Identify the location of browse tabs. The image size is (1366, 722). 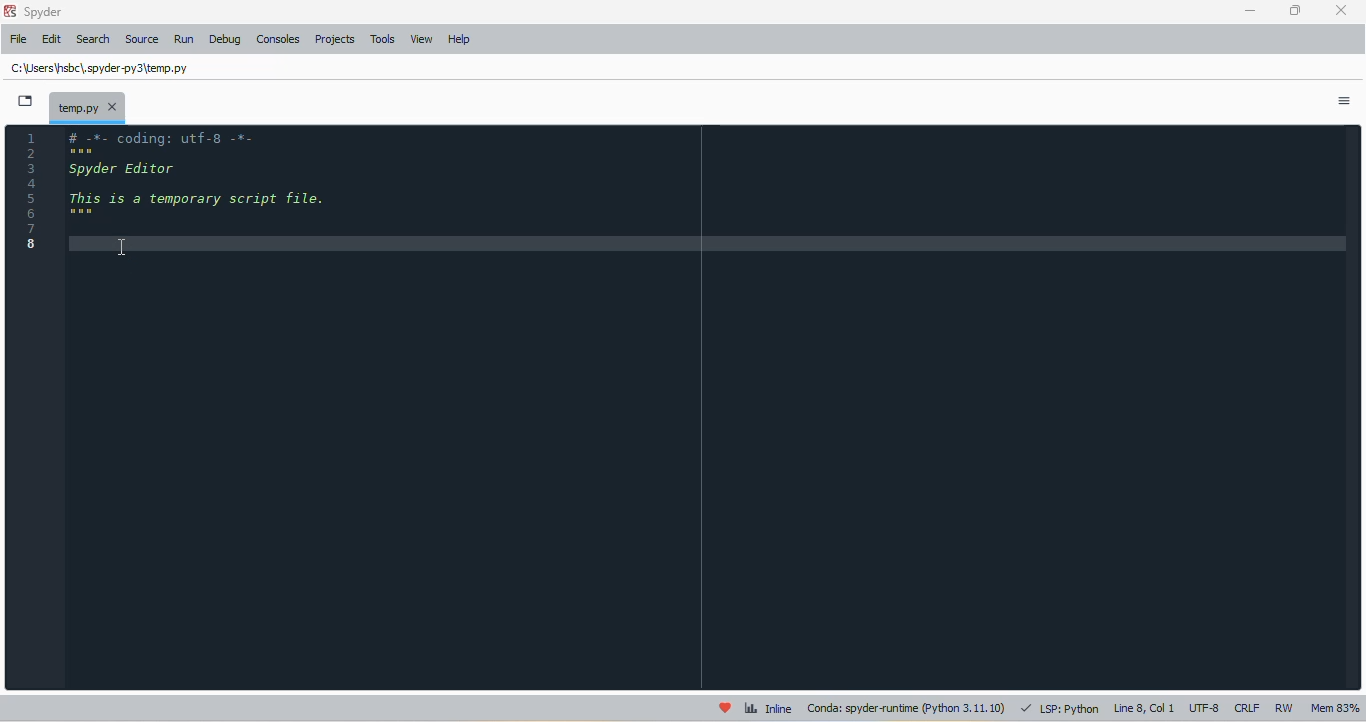
(26, 101).